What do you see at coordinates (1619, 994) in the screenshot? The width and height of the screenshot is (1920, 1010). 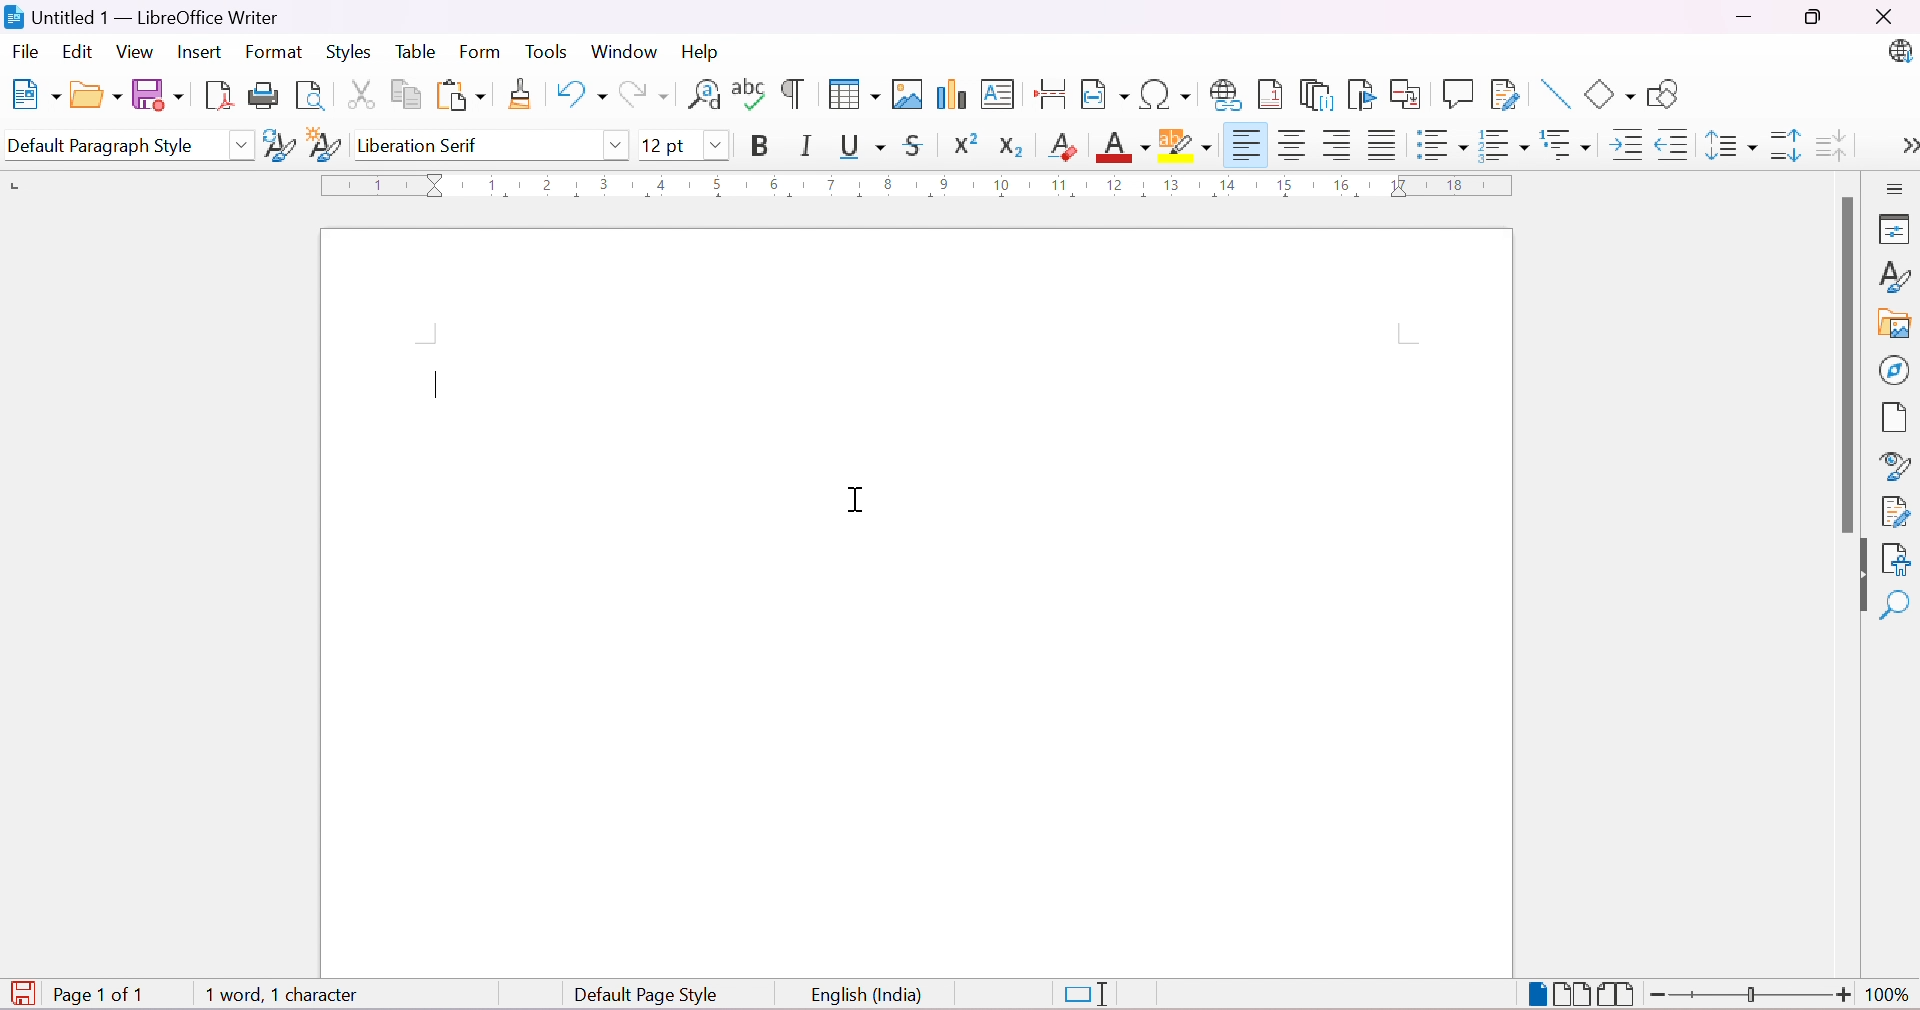 I see `Book View` at bounding box center [1619, 994].